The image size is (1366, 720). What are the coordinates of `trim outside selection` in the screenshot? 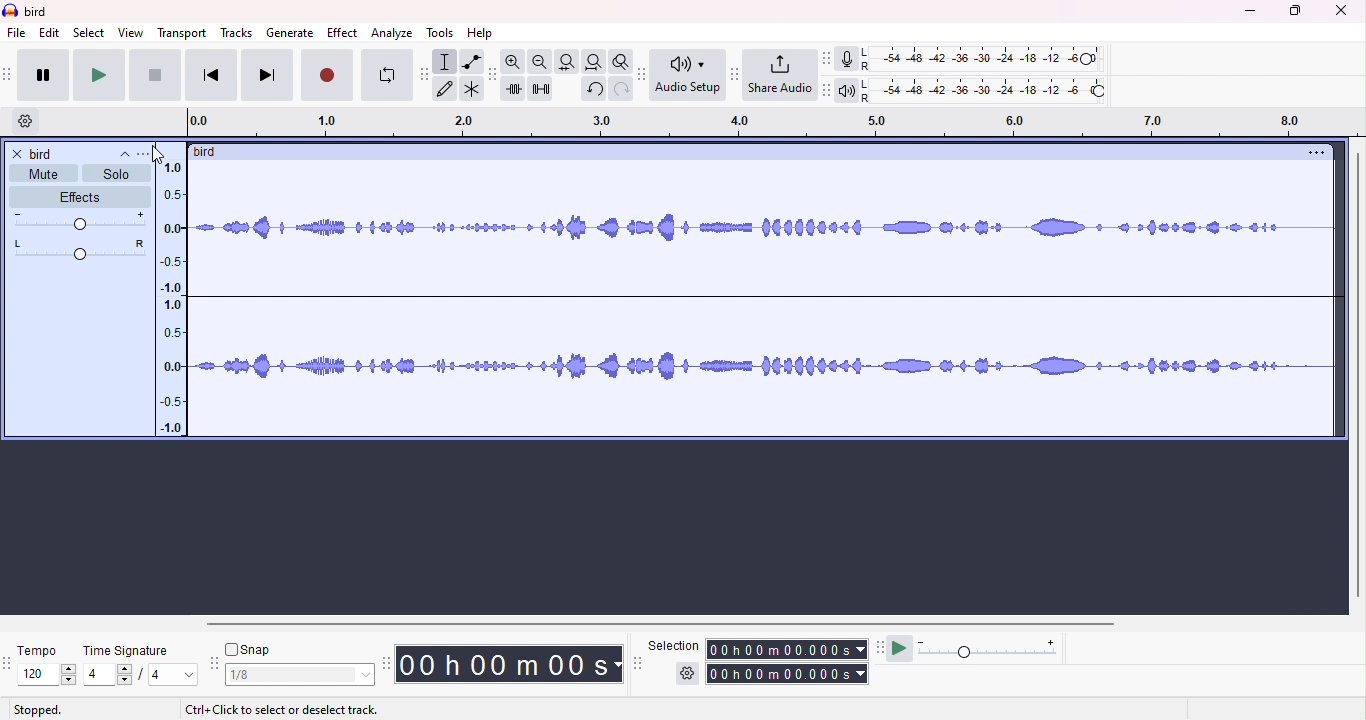 It's located at (516, 88).